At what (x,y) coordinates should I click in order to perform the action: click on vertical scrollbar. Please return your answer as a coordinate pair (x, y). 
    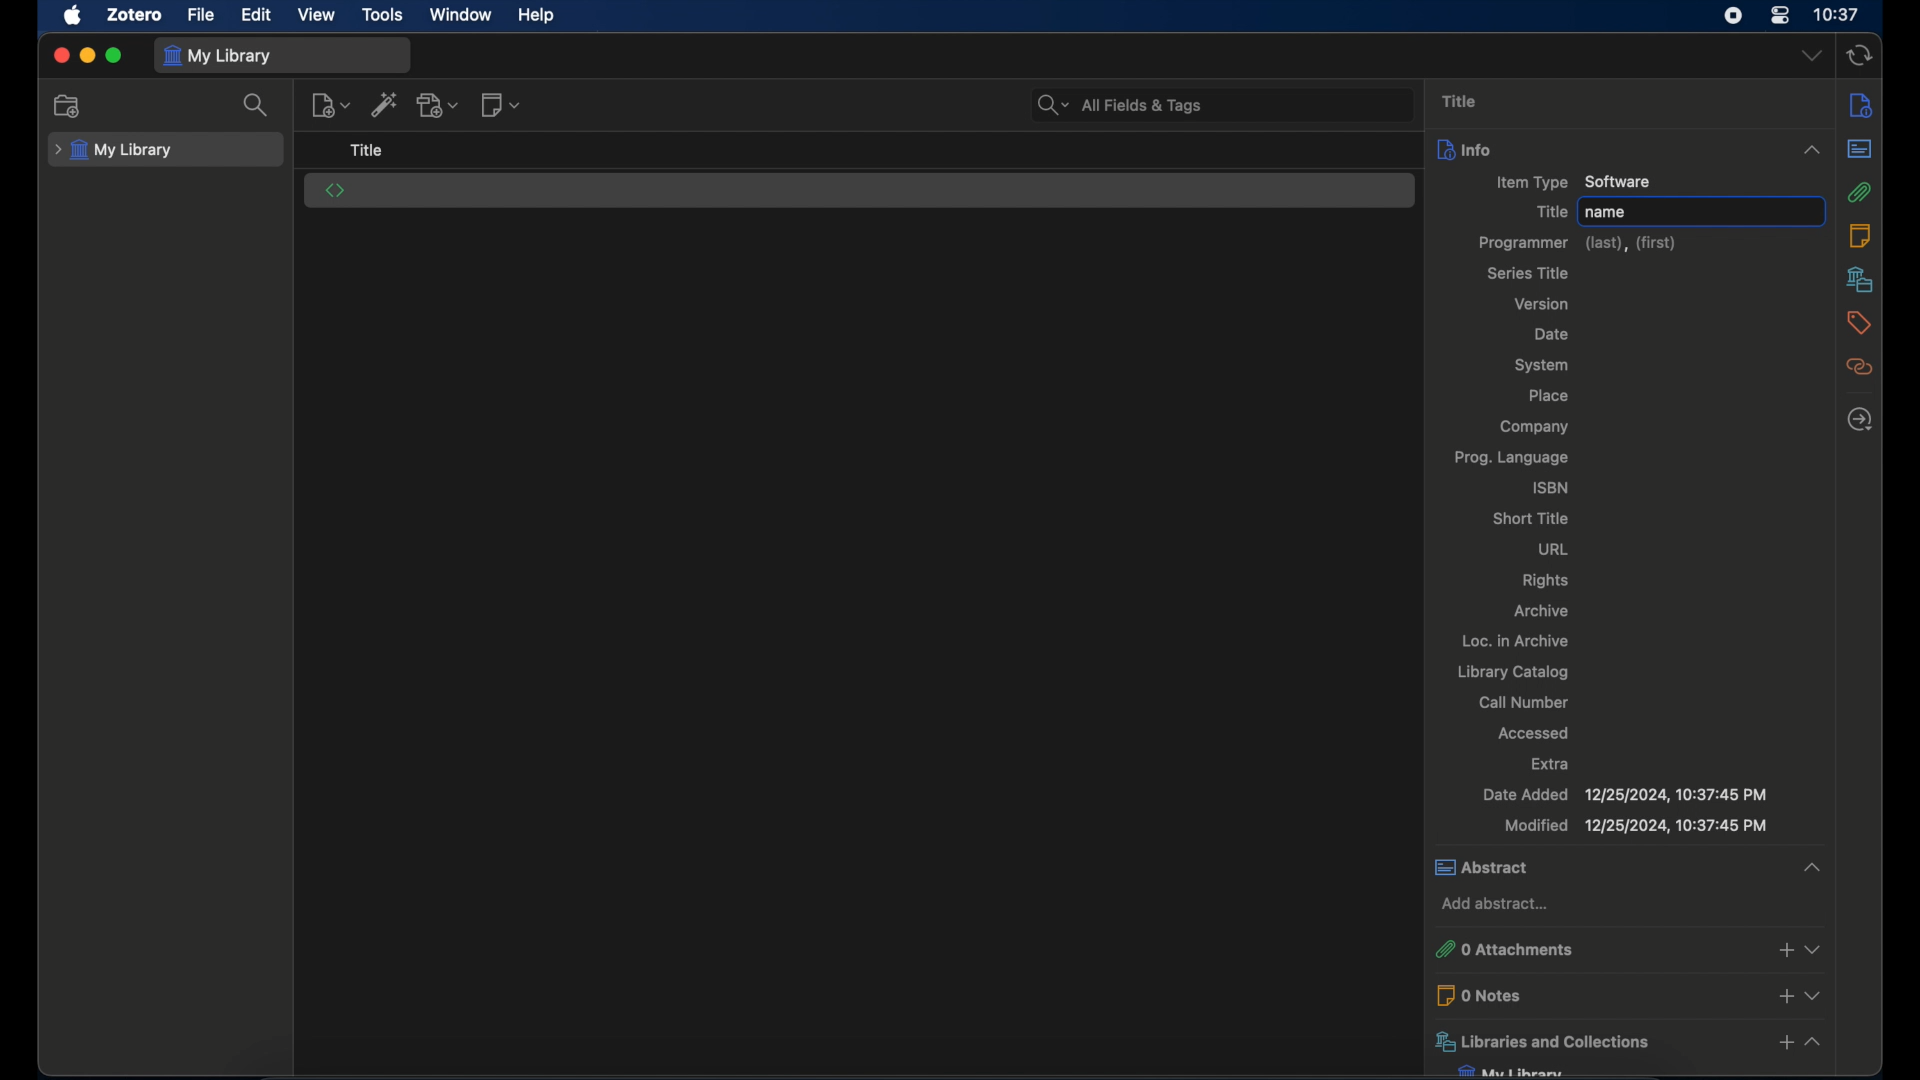
    Looking at the image, I should click on (1828, 649).